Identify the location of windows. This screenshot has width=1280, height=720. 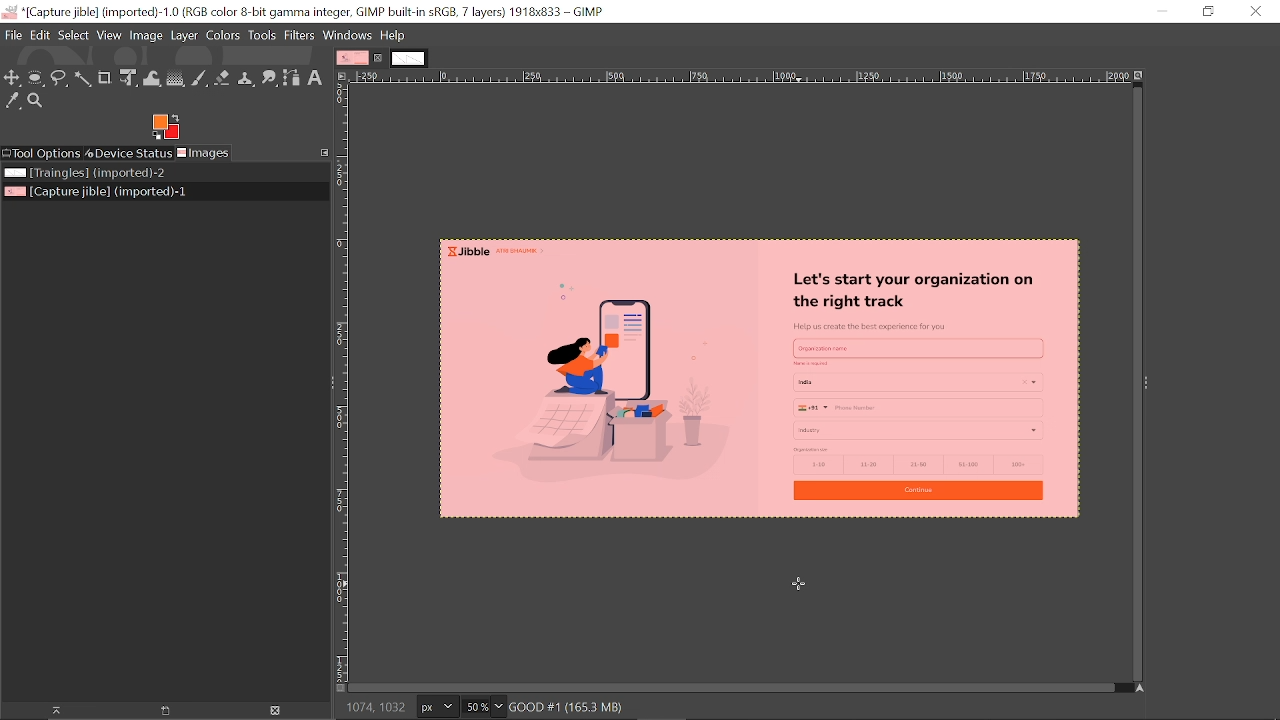
(347, 35).